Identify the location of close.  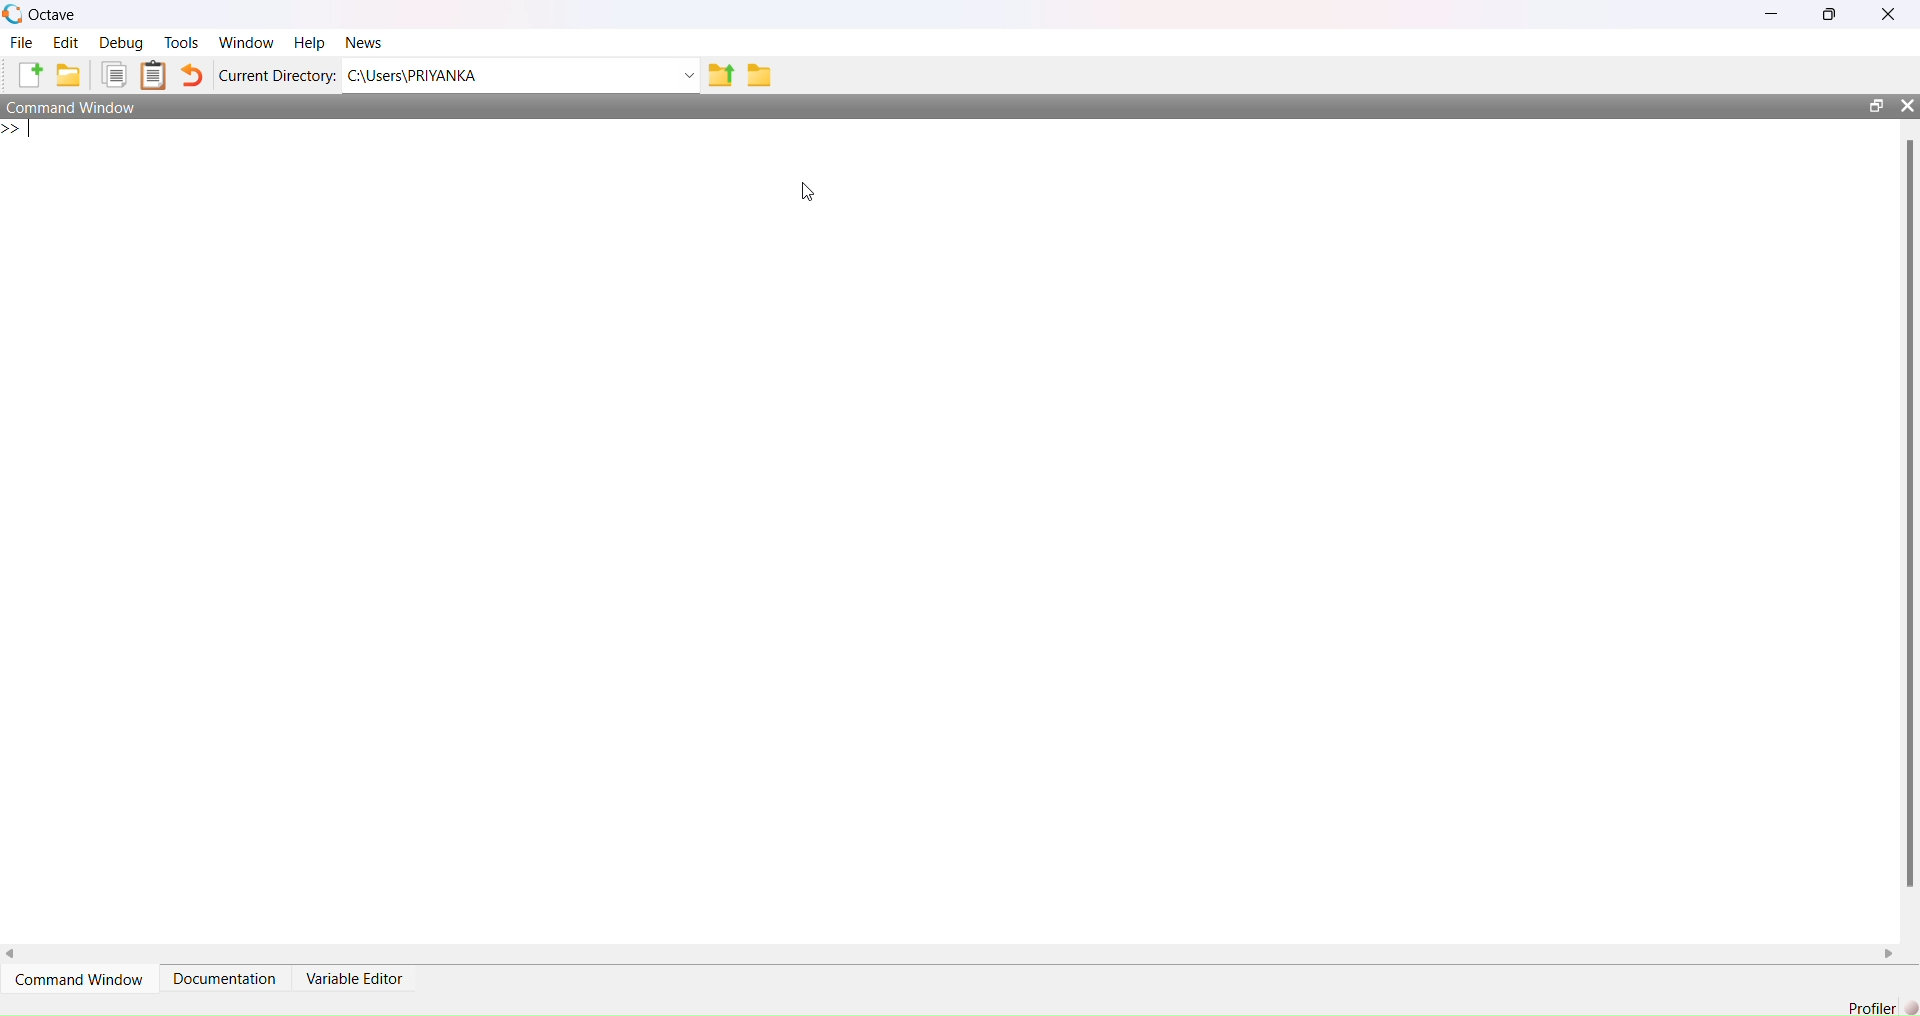
(1890, 14).